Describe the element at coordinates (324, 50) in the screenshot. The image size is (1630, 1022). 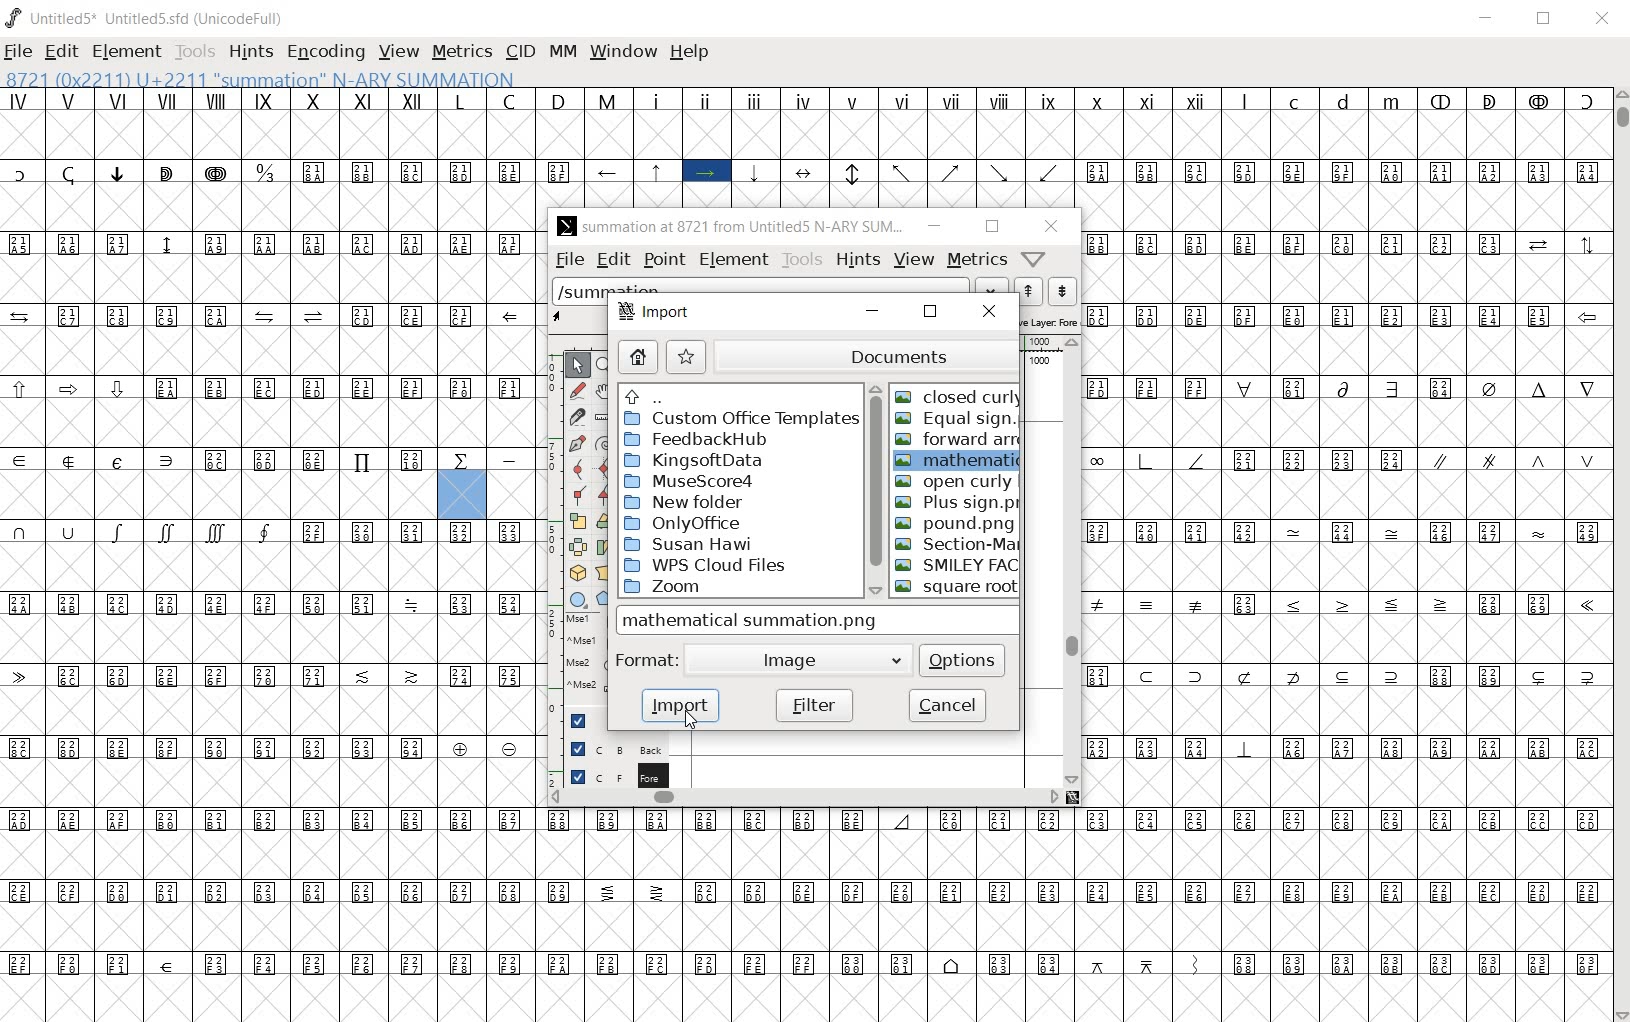
I see `ENCODING` at that location.